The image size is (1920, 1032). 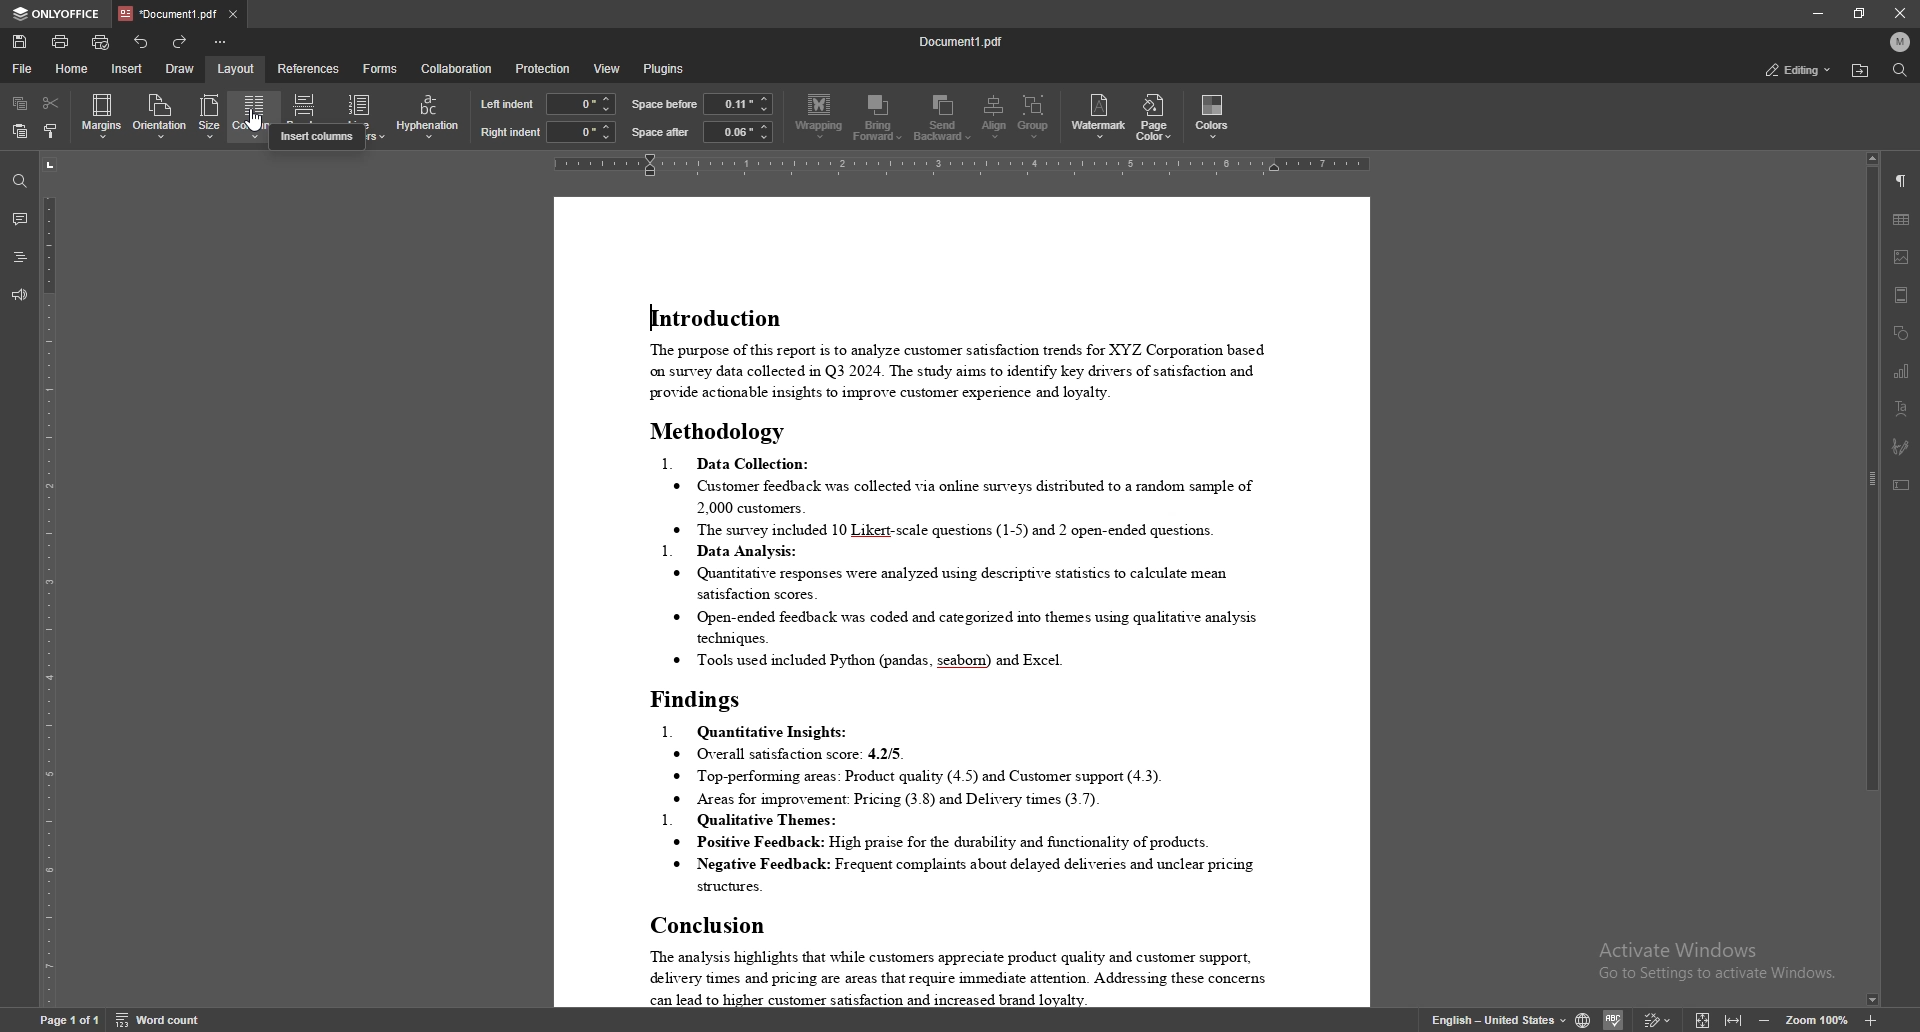 What do you see at coordinates (182, 68) in the screenshot?
I see `draw` at bounding box center [182, 68].